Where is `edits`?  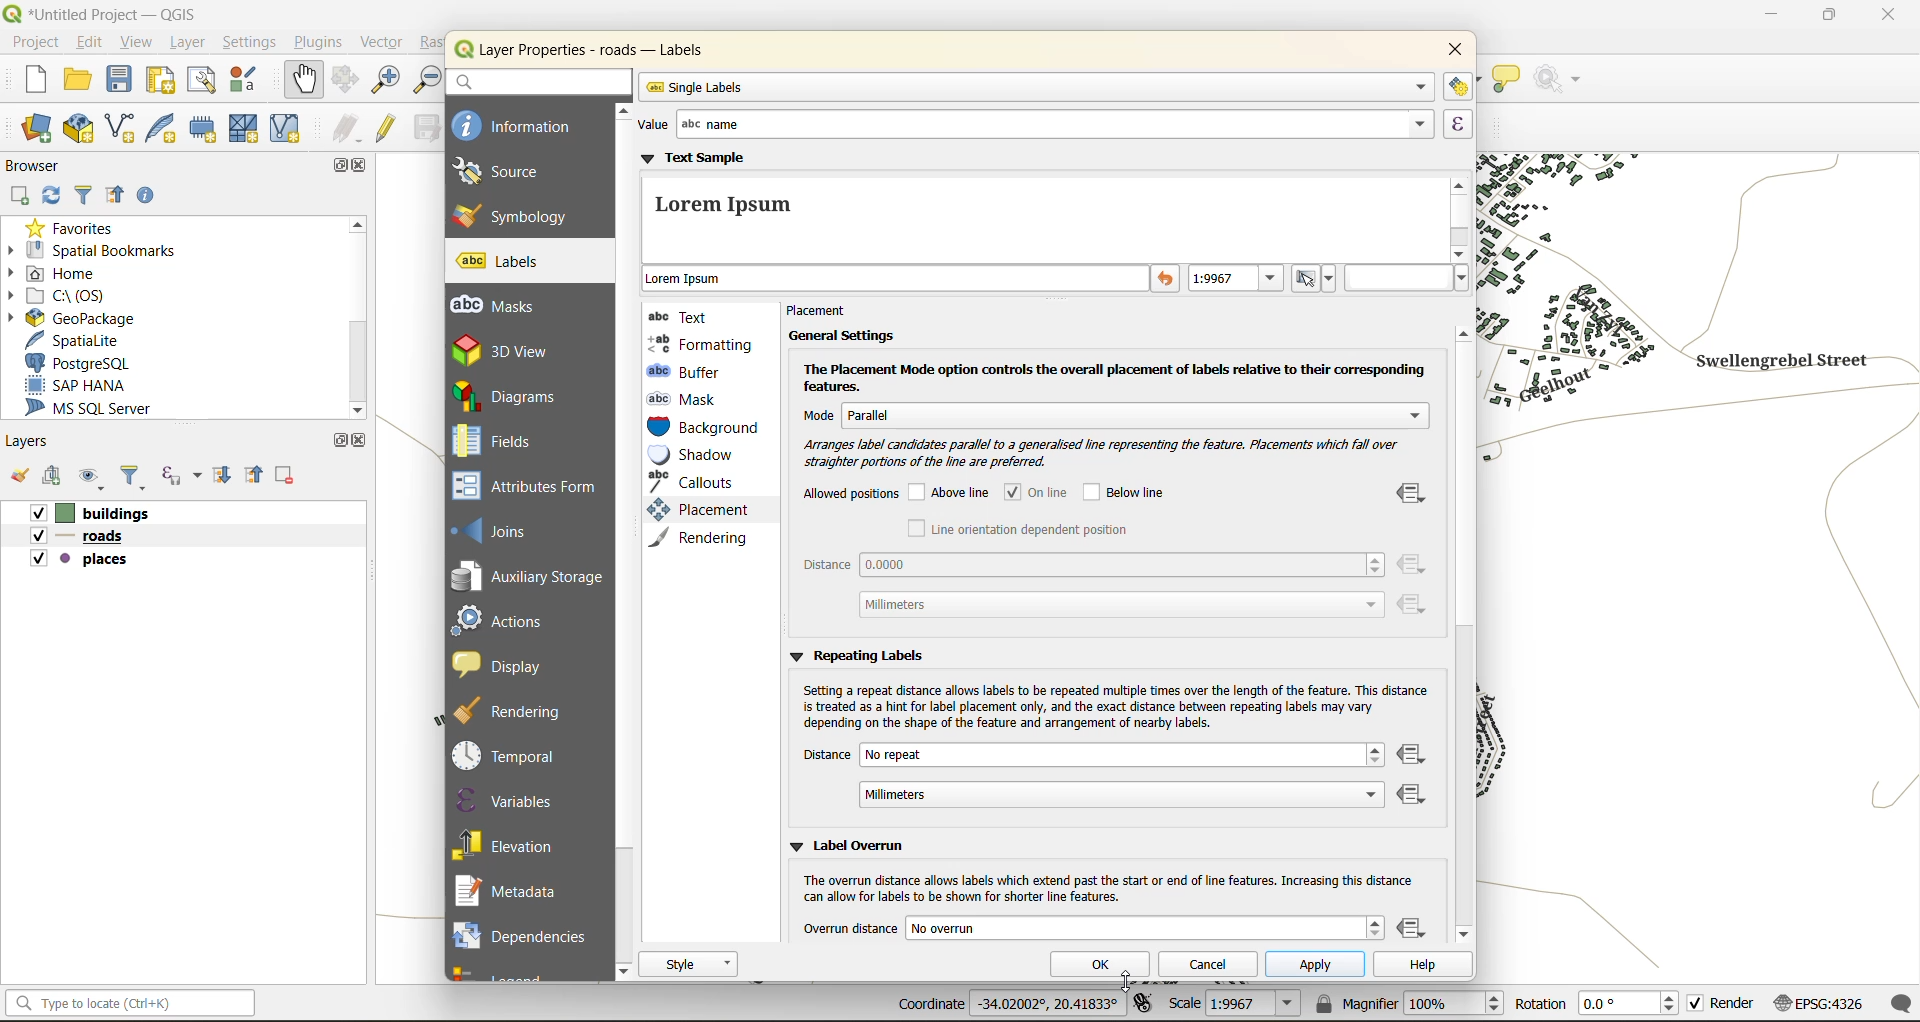
edits is located at coordinates (348, 128).